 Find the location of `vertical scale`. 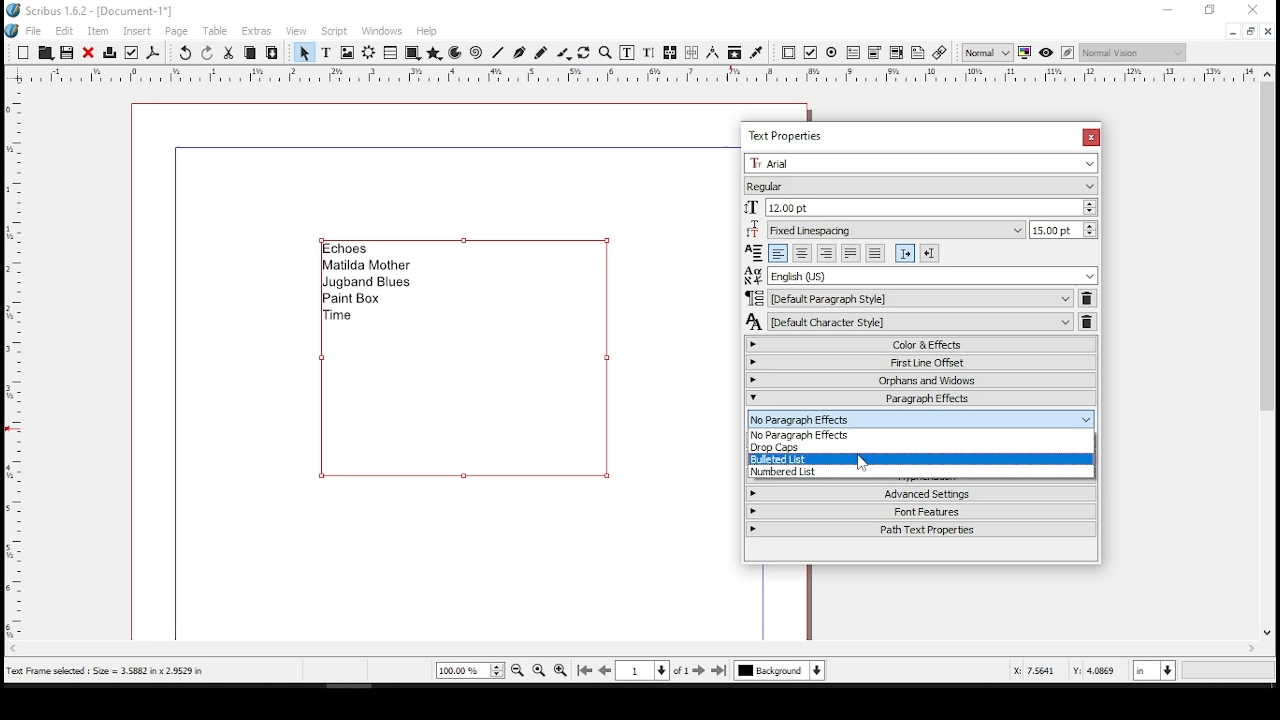

vertical scale is located at coordinates (11, 363).